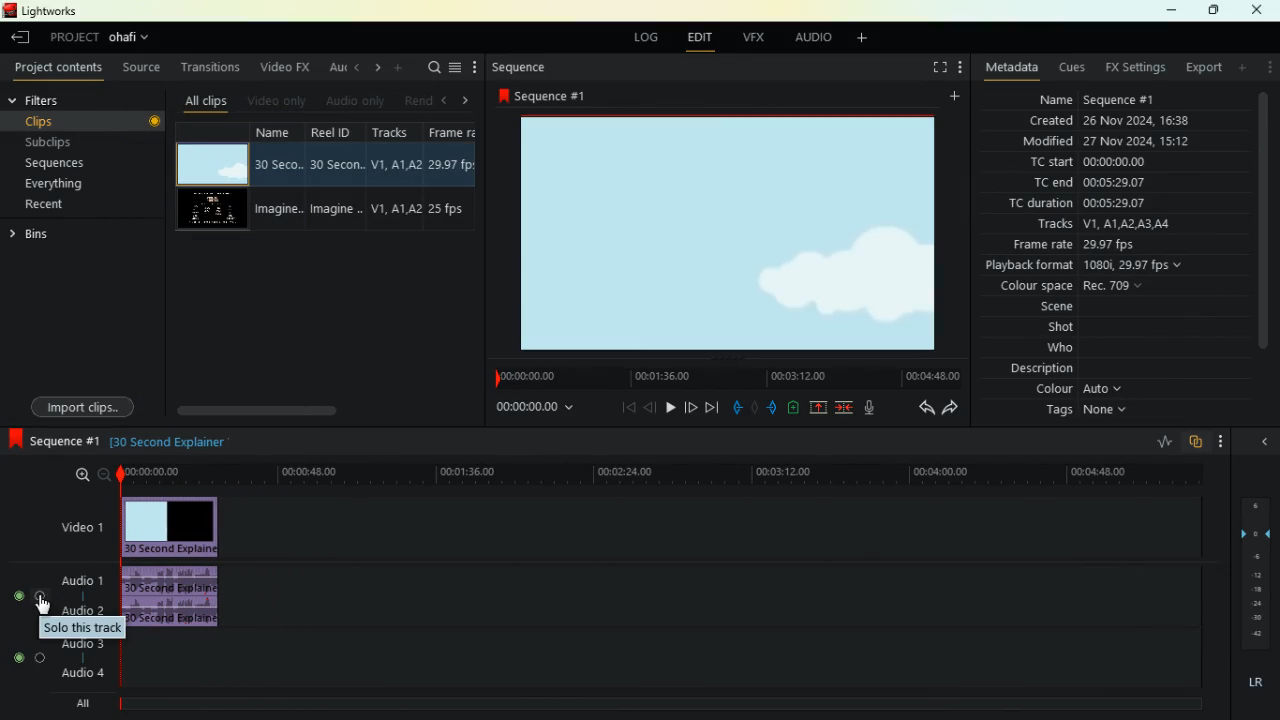 This screenshot has height=720, width=1280. Describe the element at coordinates (59, 67) in the screenshot. I see `project contents` at that location.